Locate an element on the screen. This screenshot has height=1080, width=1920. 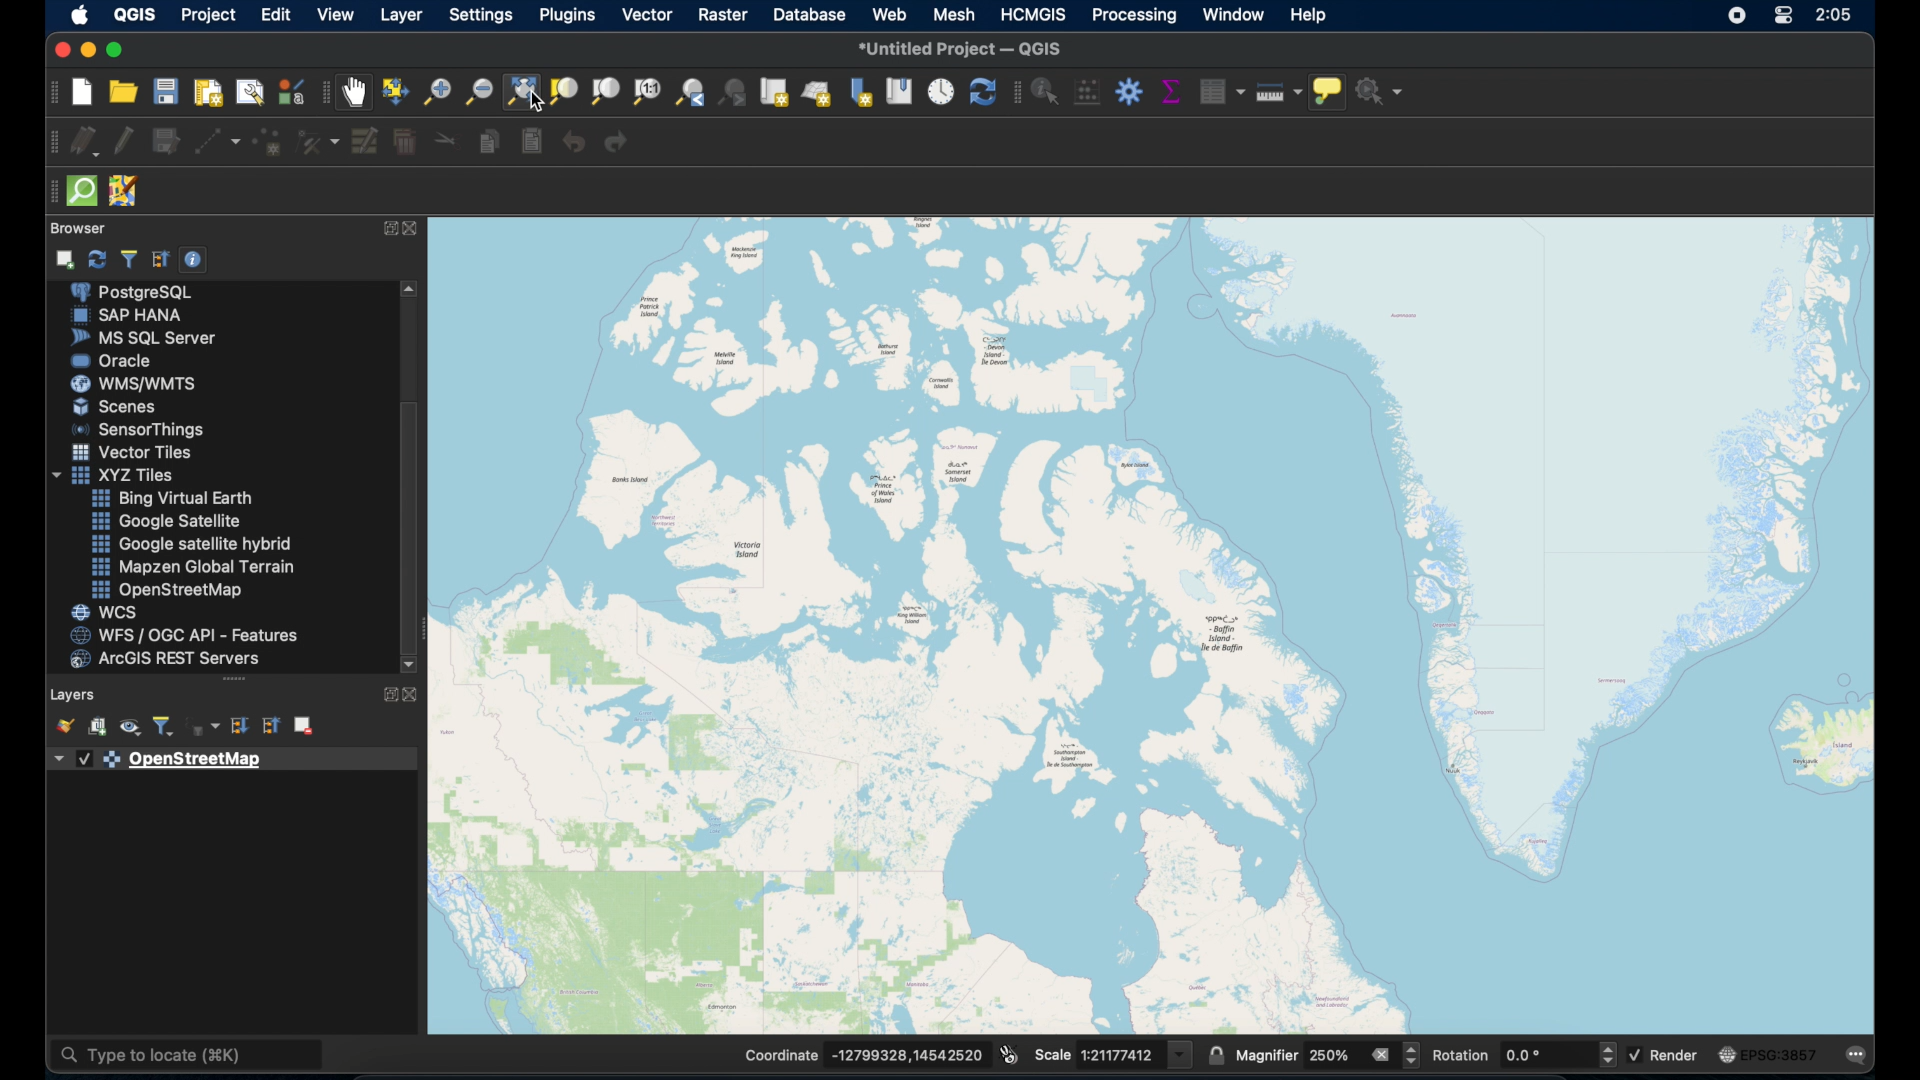
browser is located at coordinates (80, 228).